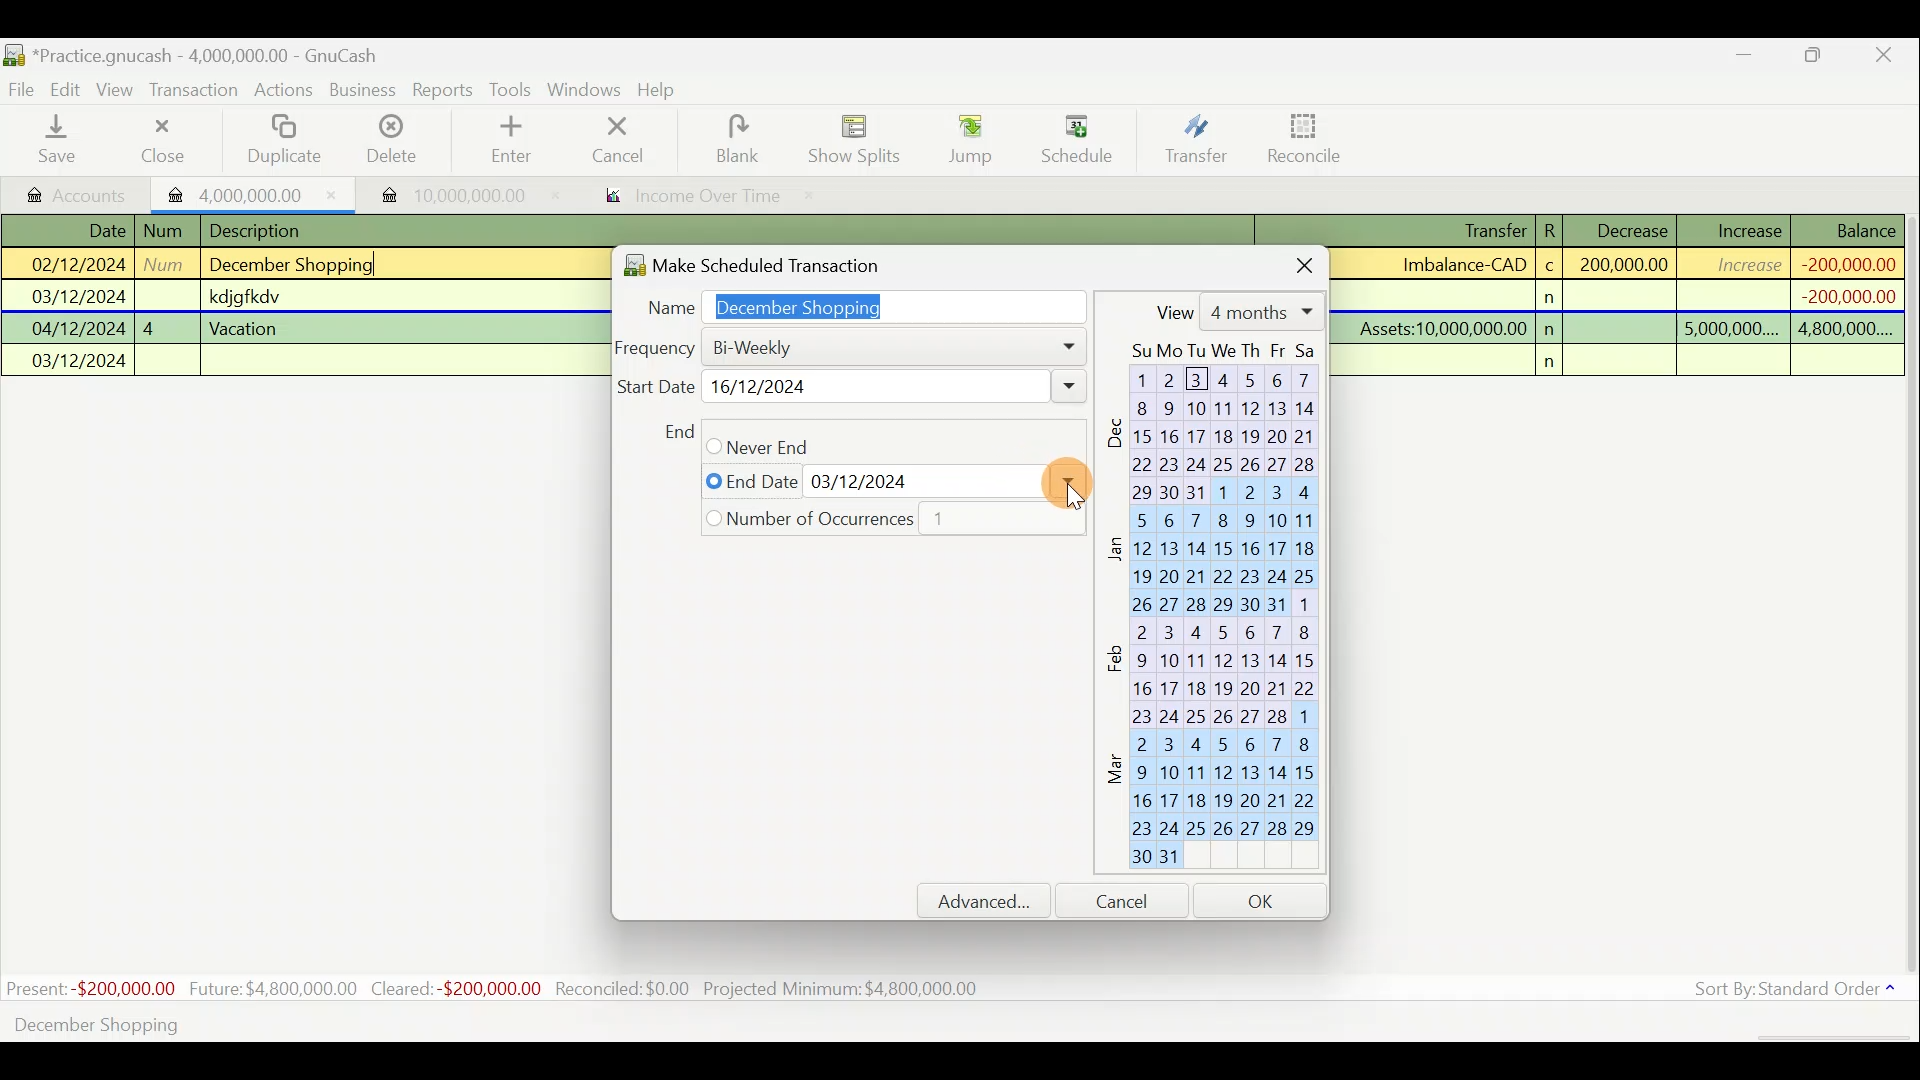 The height and width of the screenshot is (1080, 1920). What do you see at coordinates (118, 90) in the screenshot?
I see `View` at bounding box center [118, 90].